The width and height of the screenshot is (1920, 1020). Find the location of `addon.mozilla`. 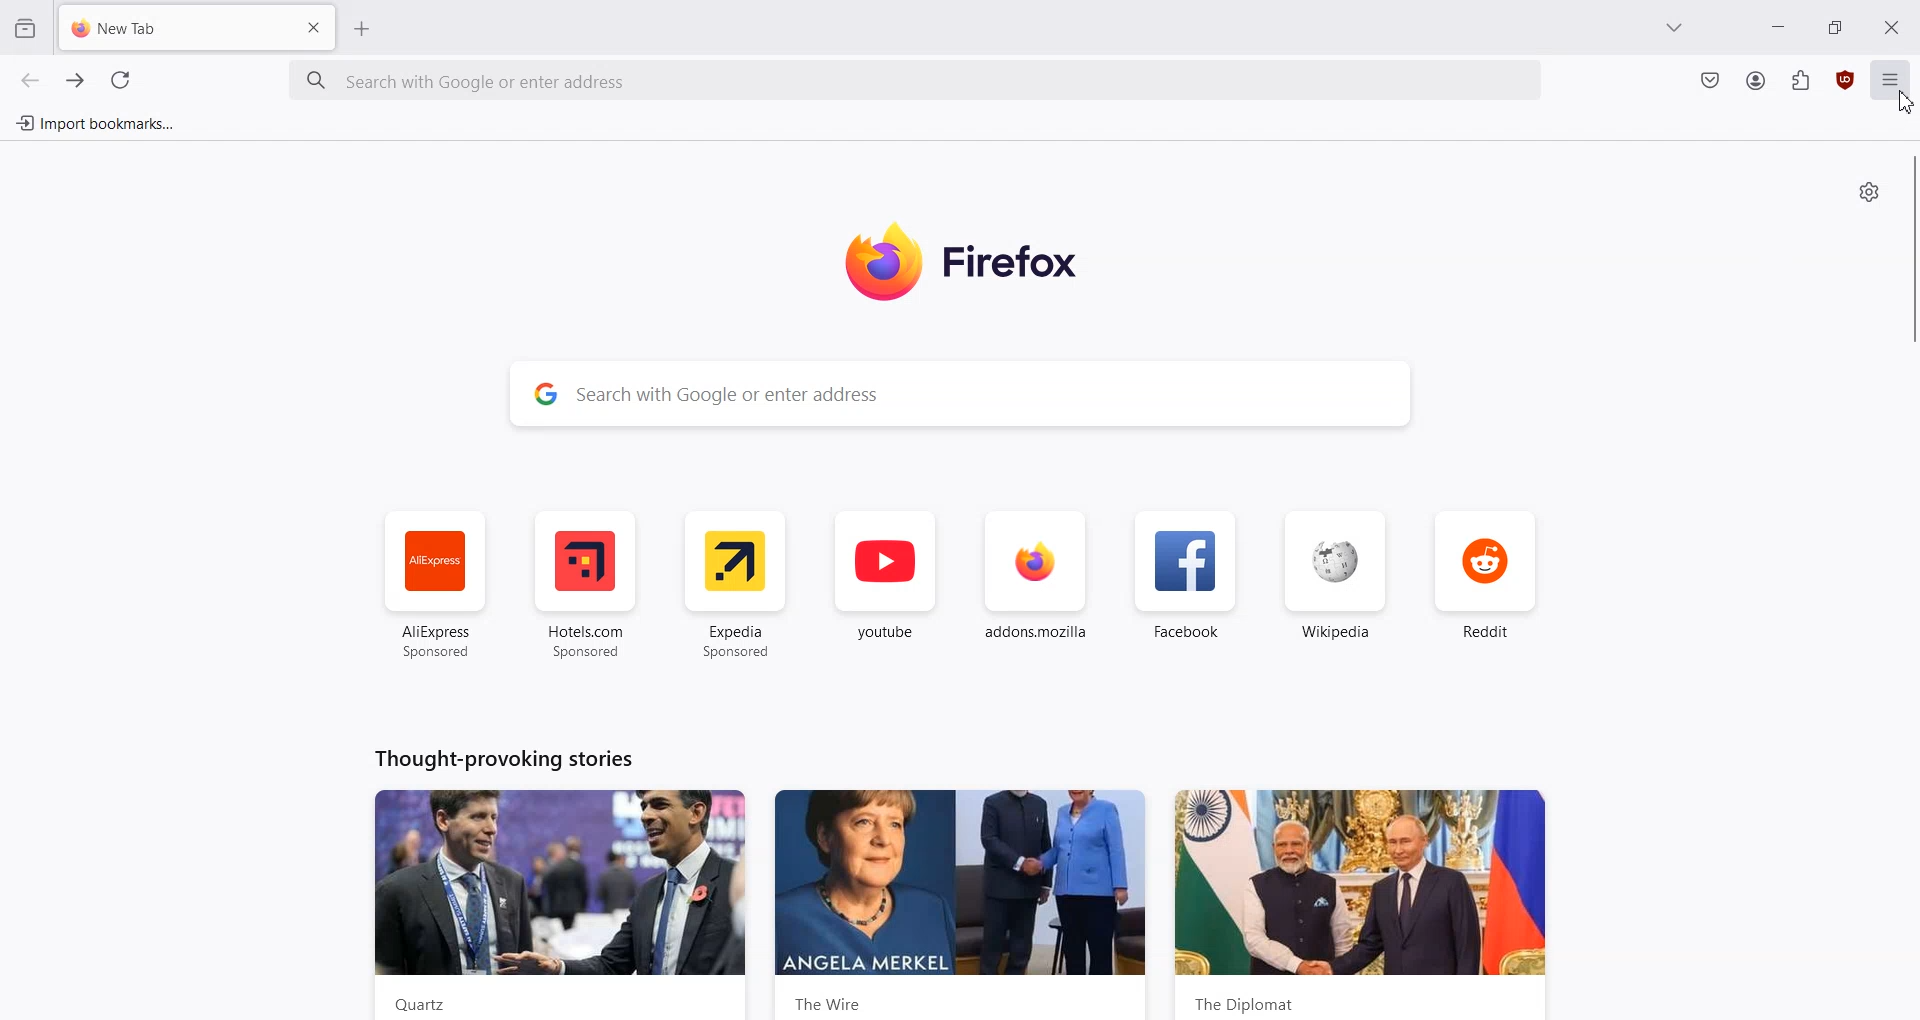

addon.mozilla is located at coordinates (1036, 586).